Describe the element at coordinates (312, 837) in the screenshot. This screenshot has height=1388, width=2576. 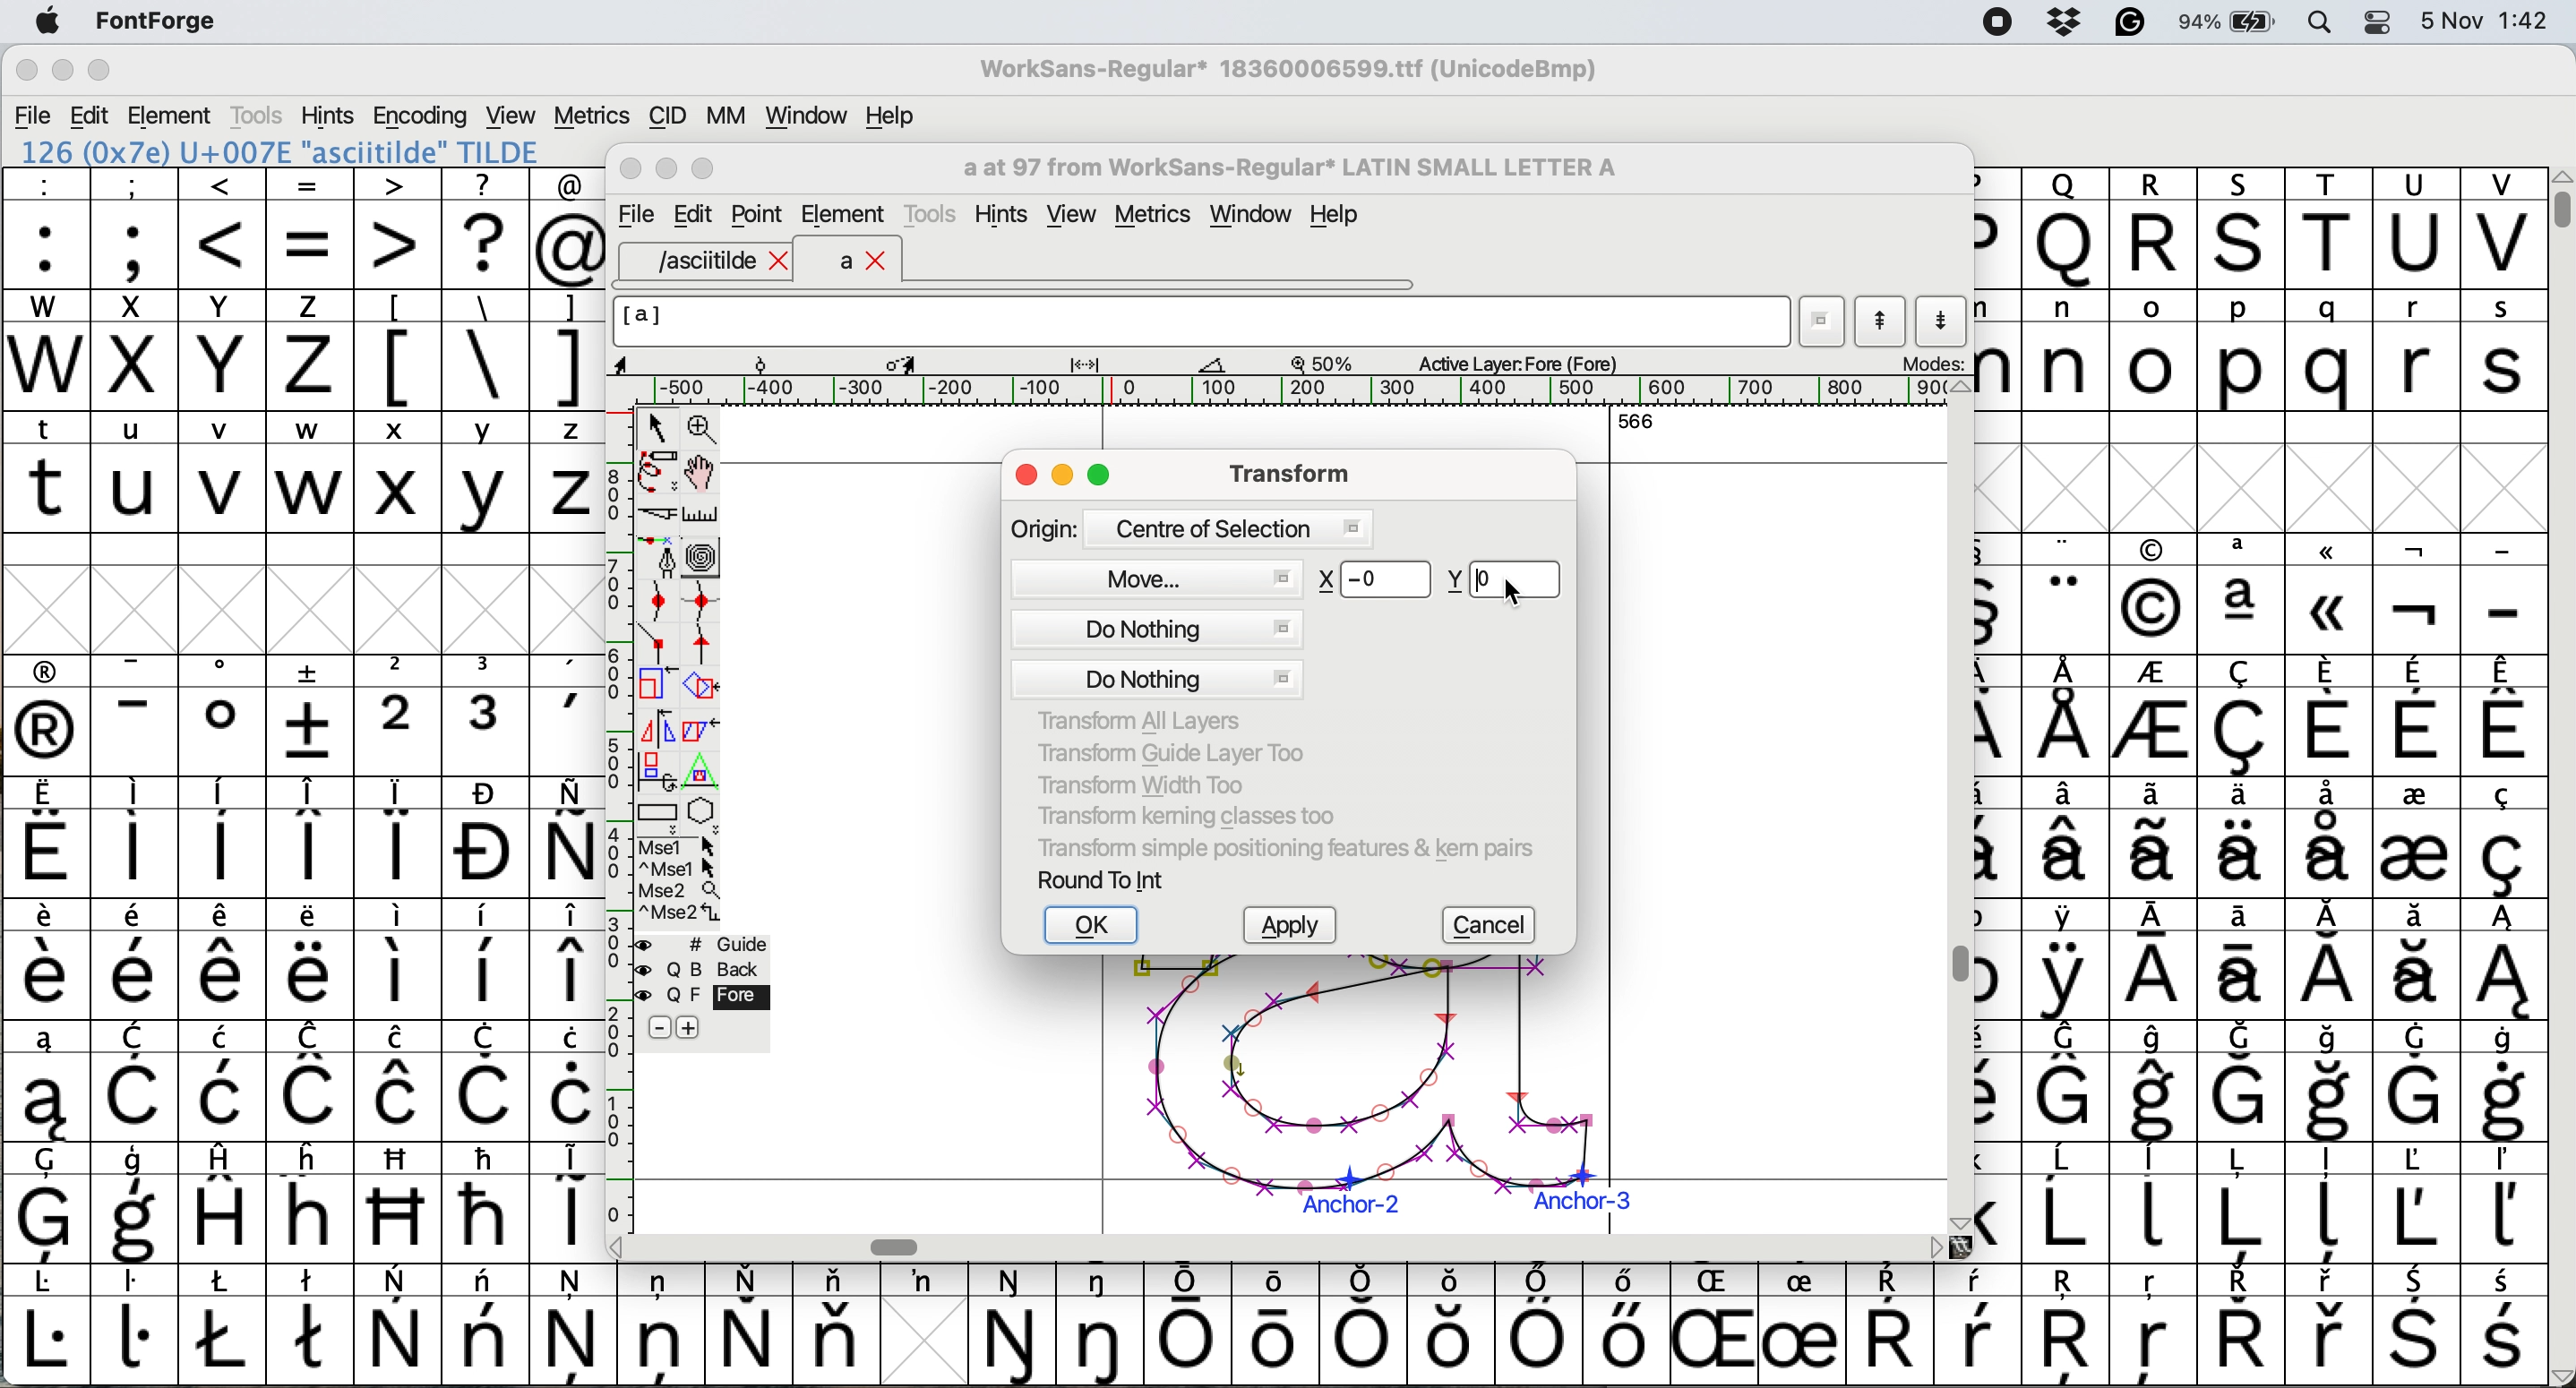
I see `symbol` at that location.